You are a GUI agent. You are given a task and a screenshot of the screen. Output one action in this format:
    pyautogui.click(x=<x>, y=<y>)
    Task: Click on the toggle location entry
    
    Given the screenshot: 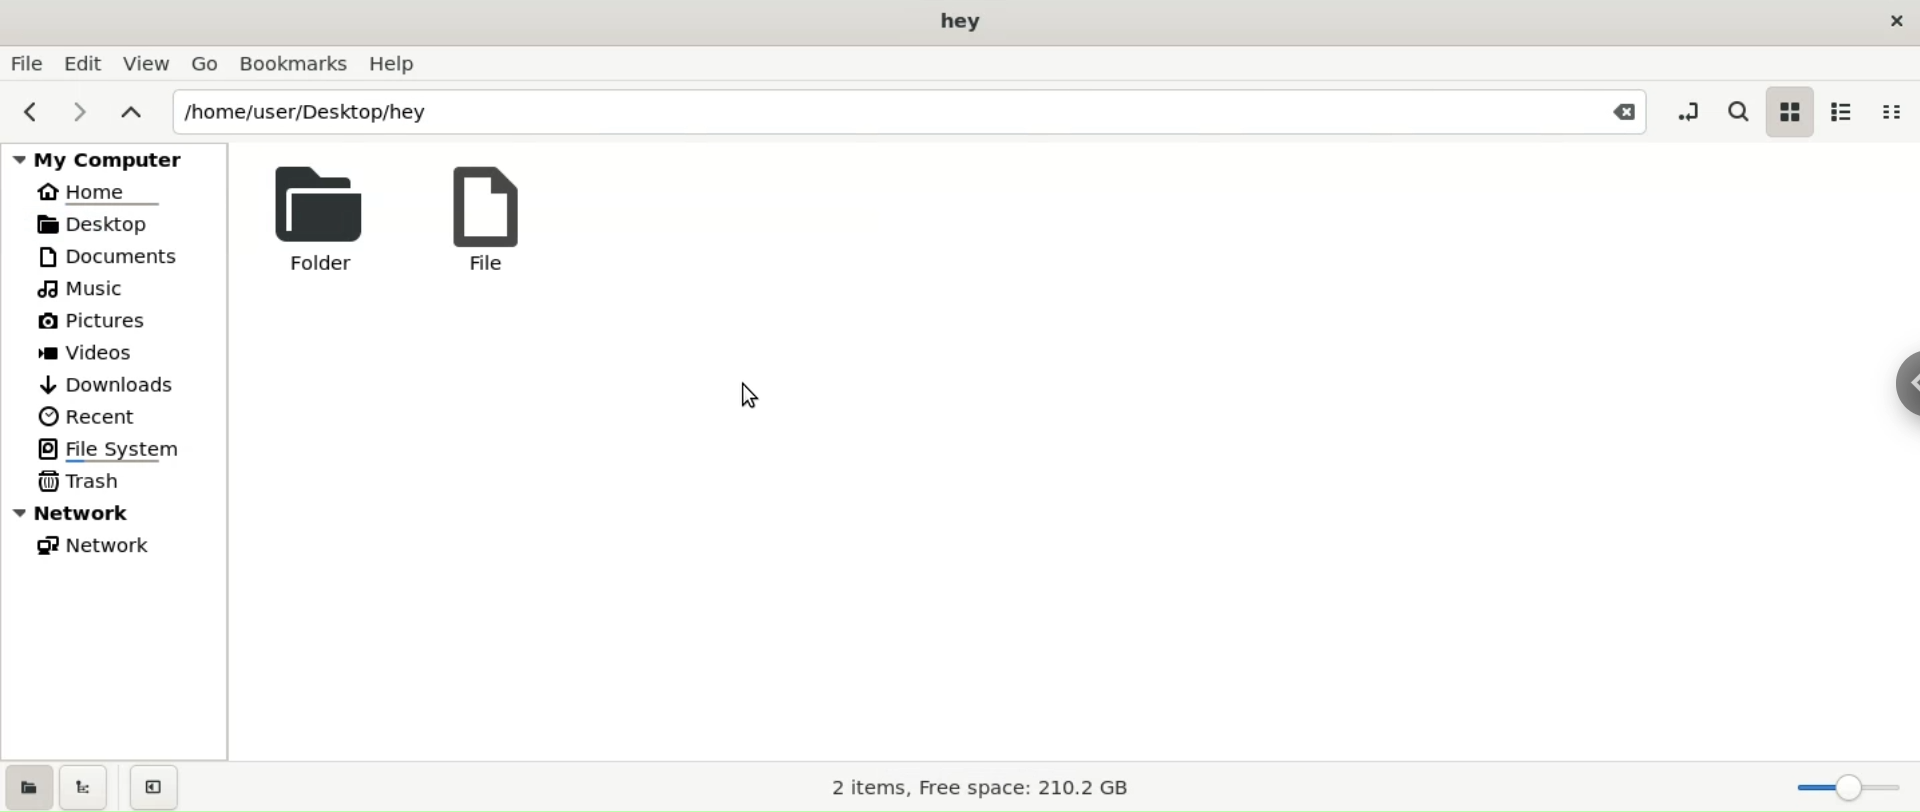 What is the action you would take?
    pyautogui.click(x=1687, y=111)
    